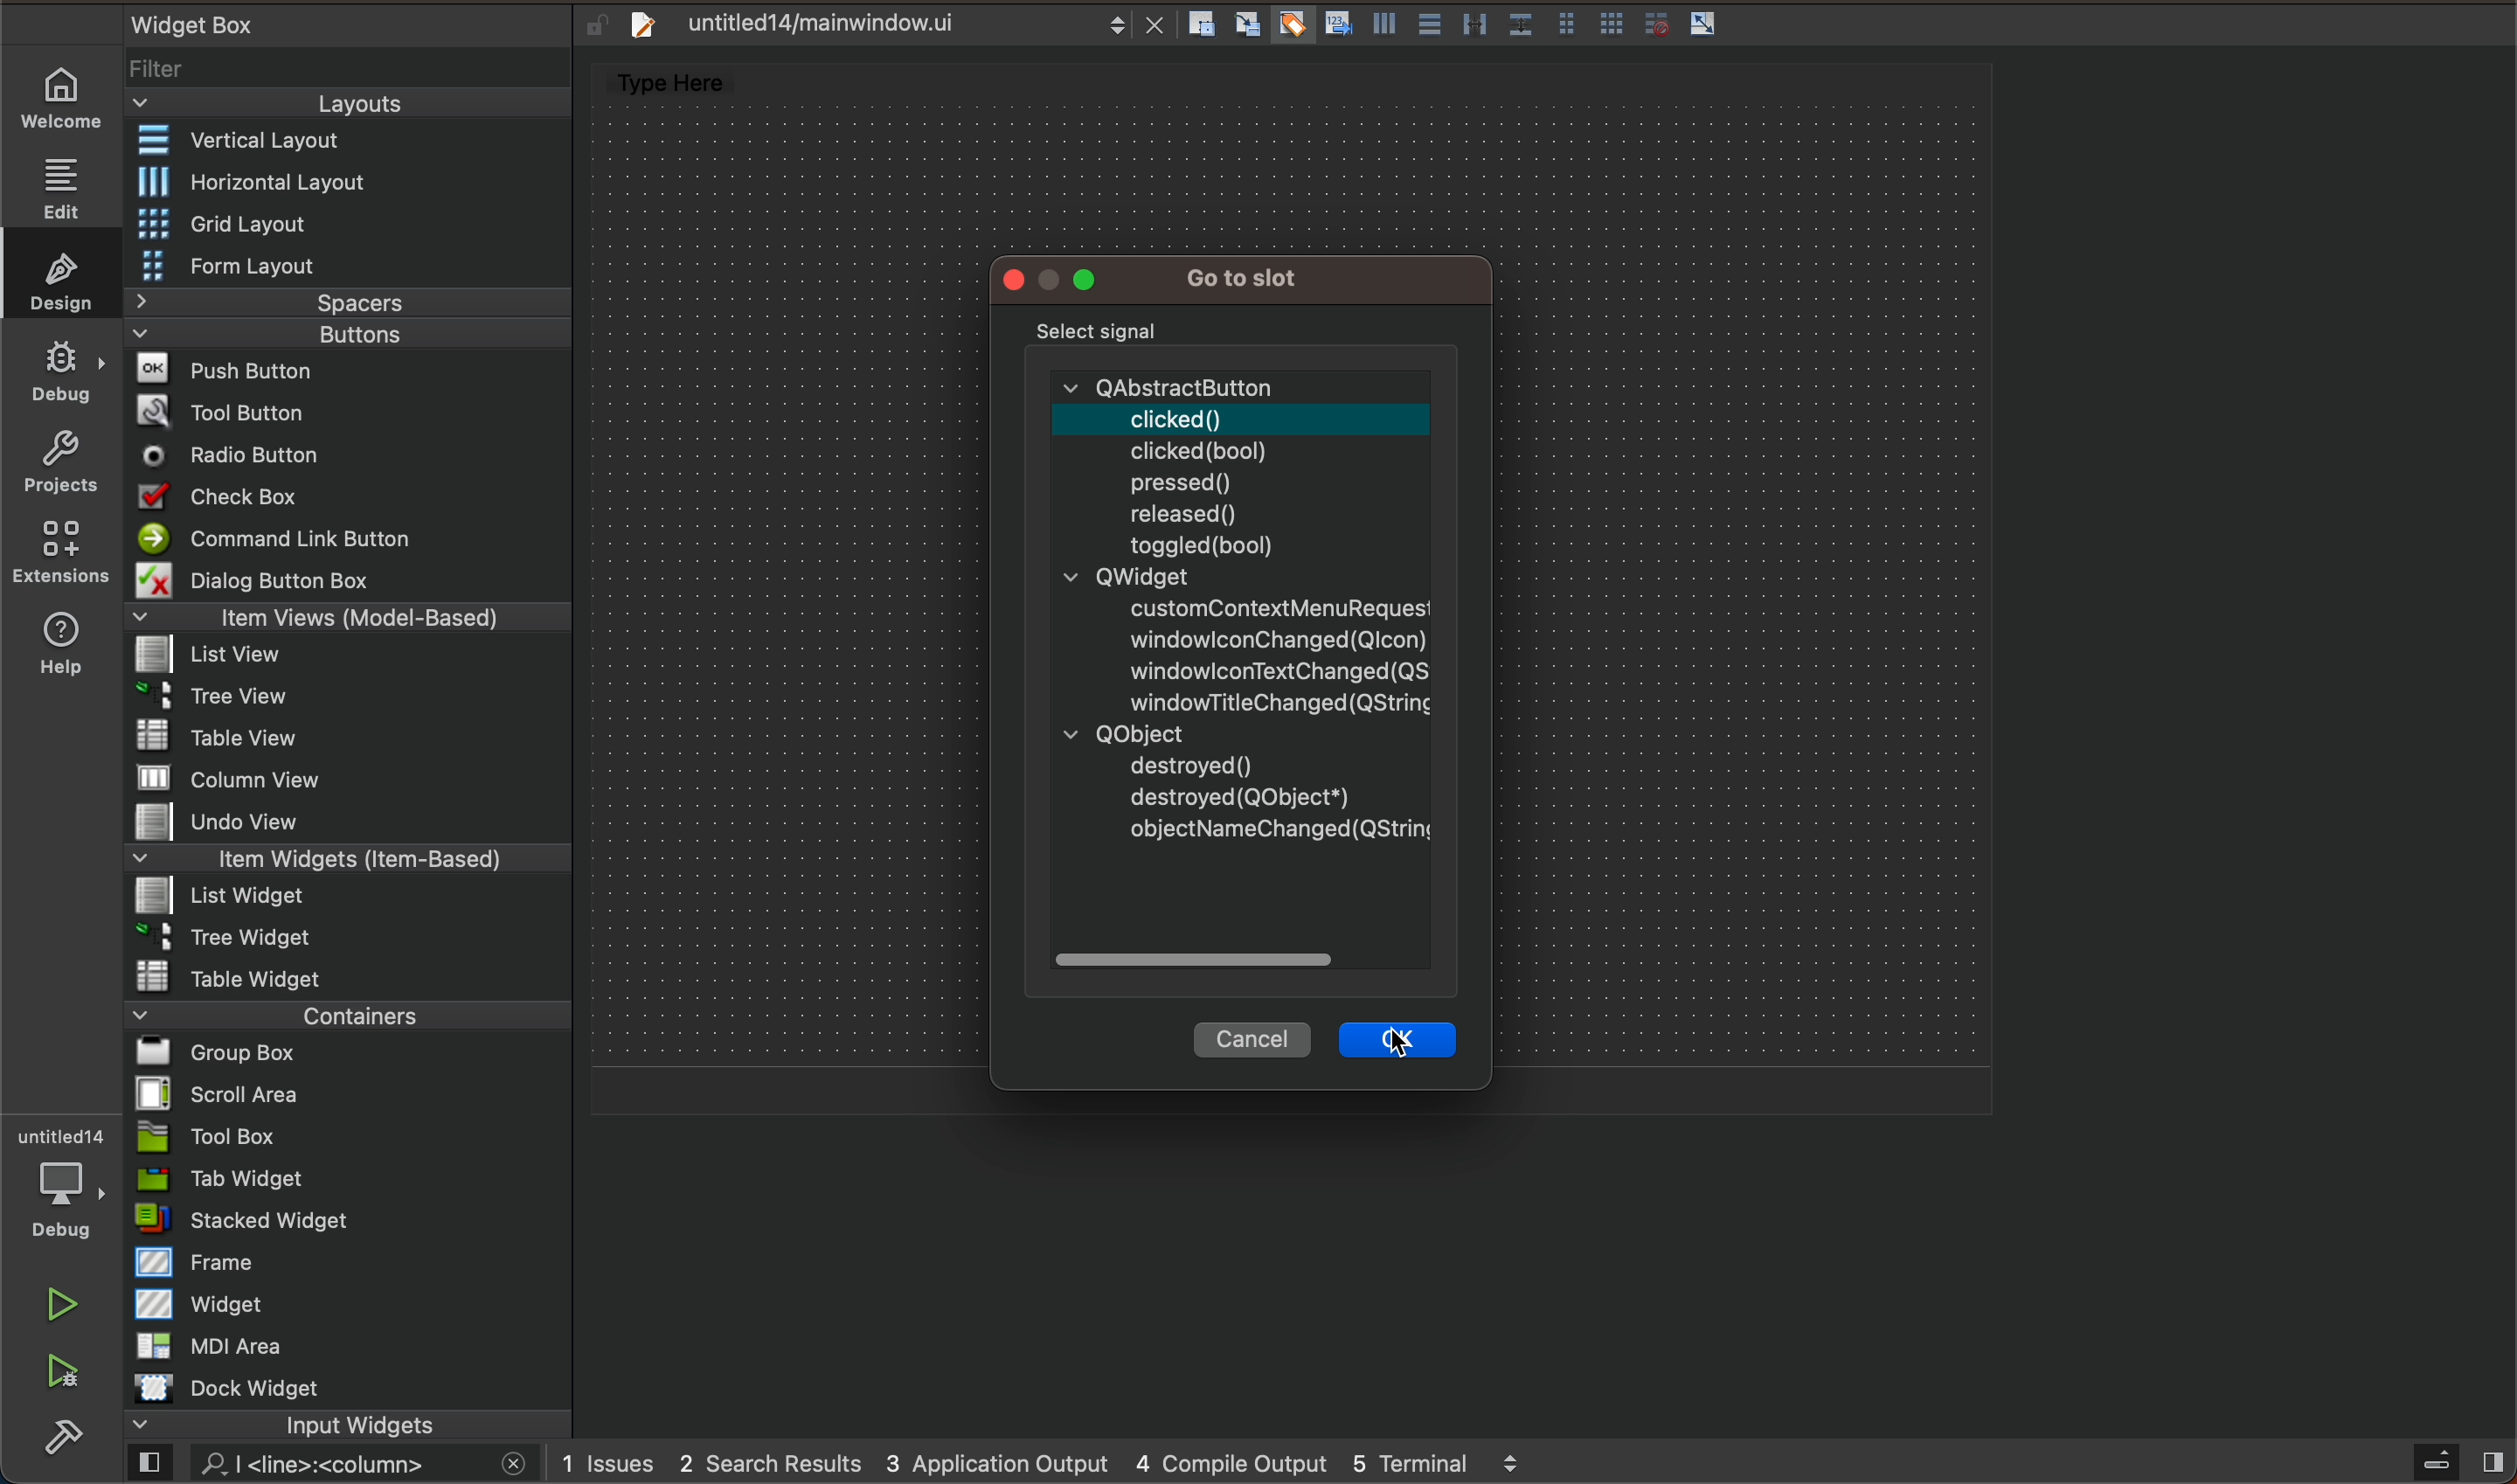  Describe the element at coordinates (67, 187) in the screenshot. I see `EDIT` at that location.